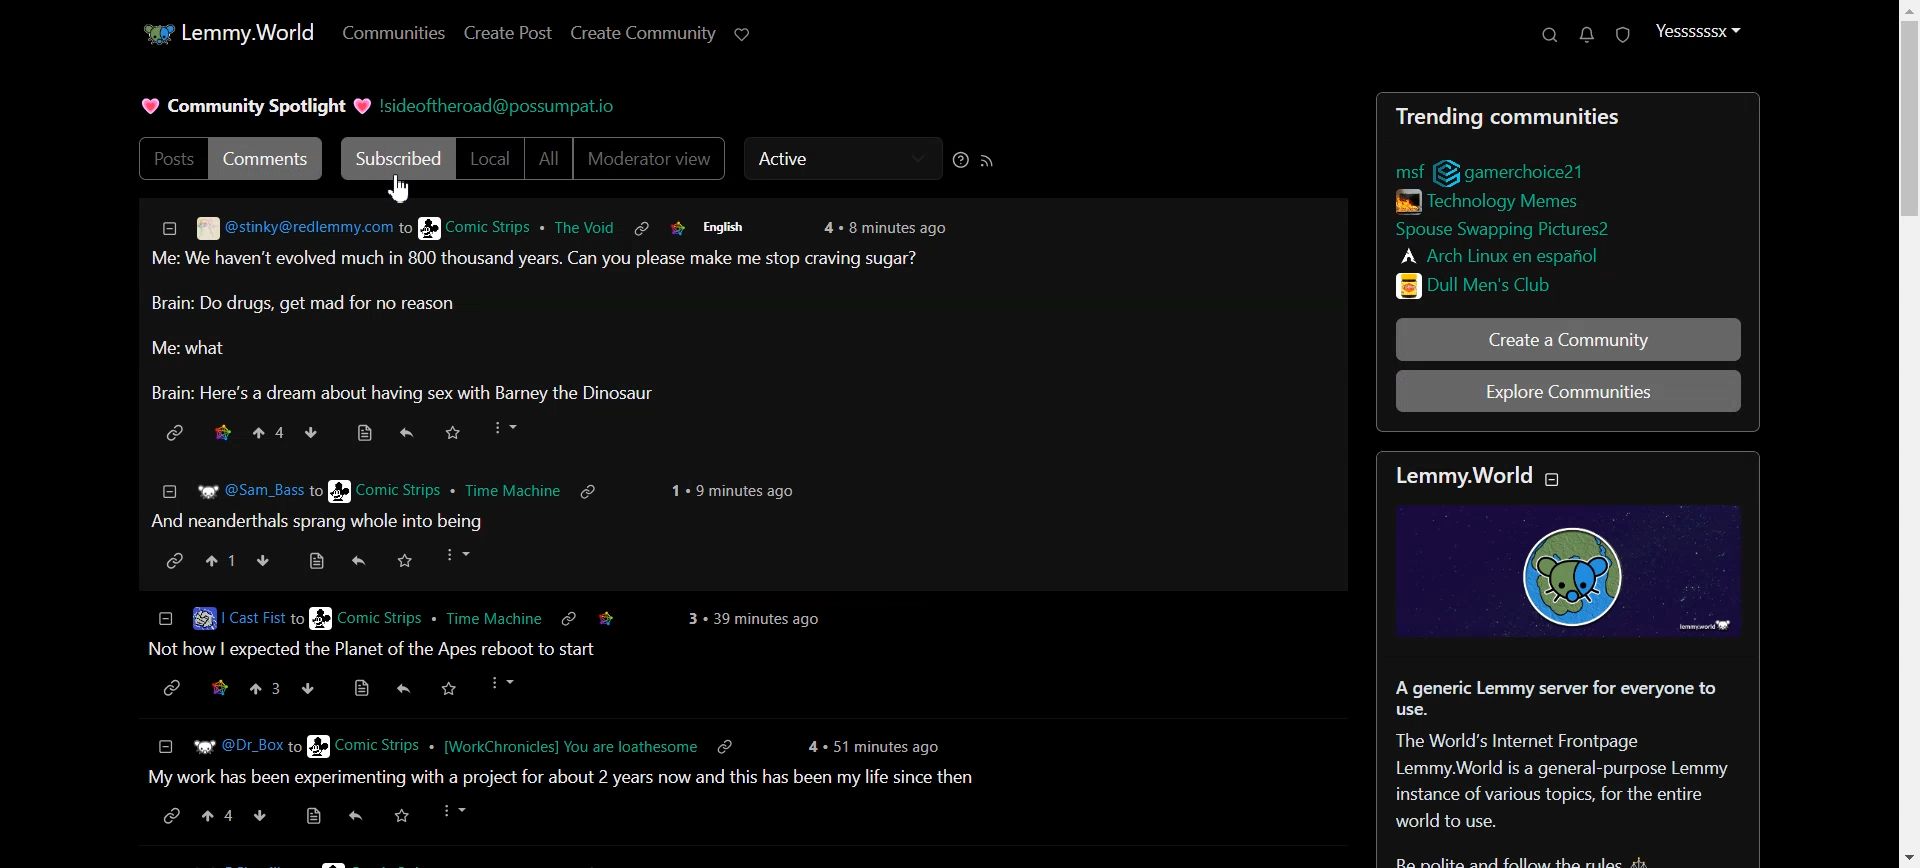 The image size is (1920, 868). Describe the element at coordinates (271, 430) in the screenshot. I see `upvote` at that location.